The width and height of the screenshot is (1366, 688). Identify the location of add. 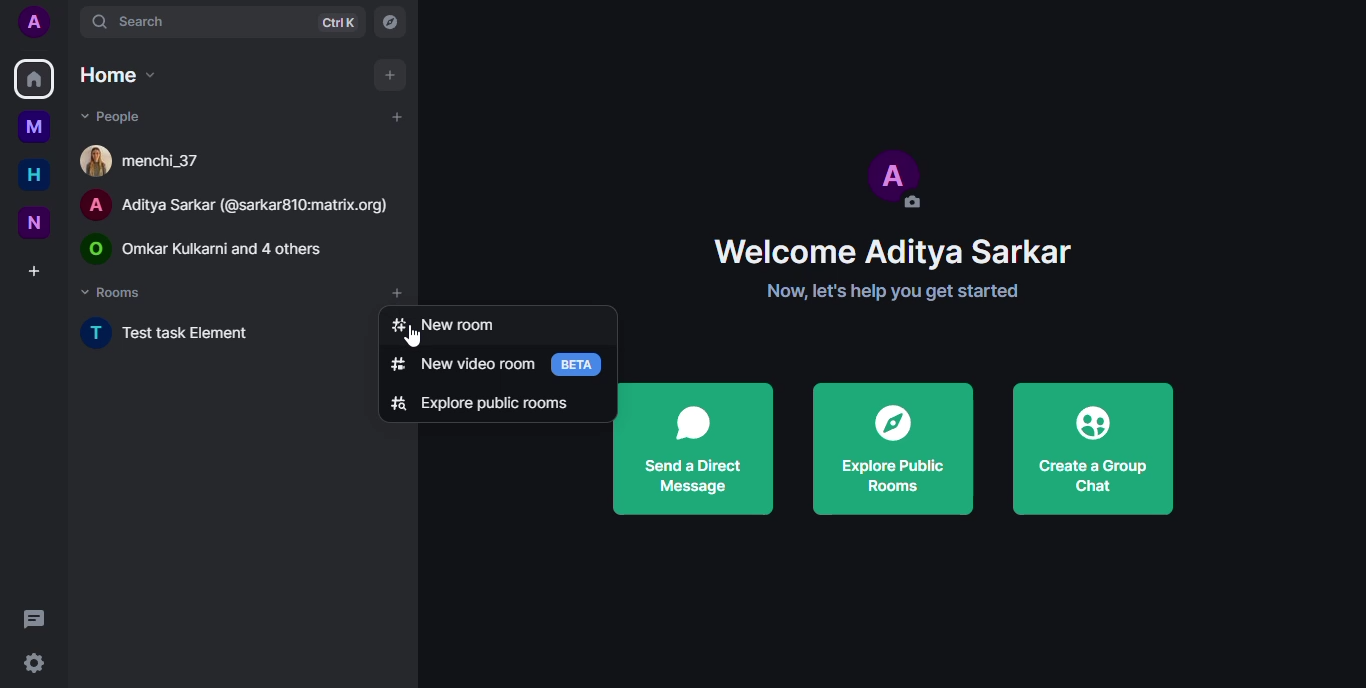
(389, 73).